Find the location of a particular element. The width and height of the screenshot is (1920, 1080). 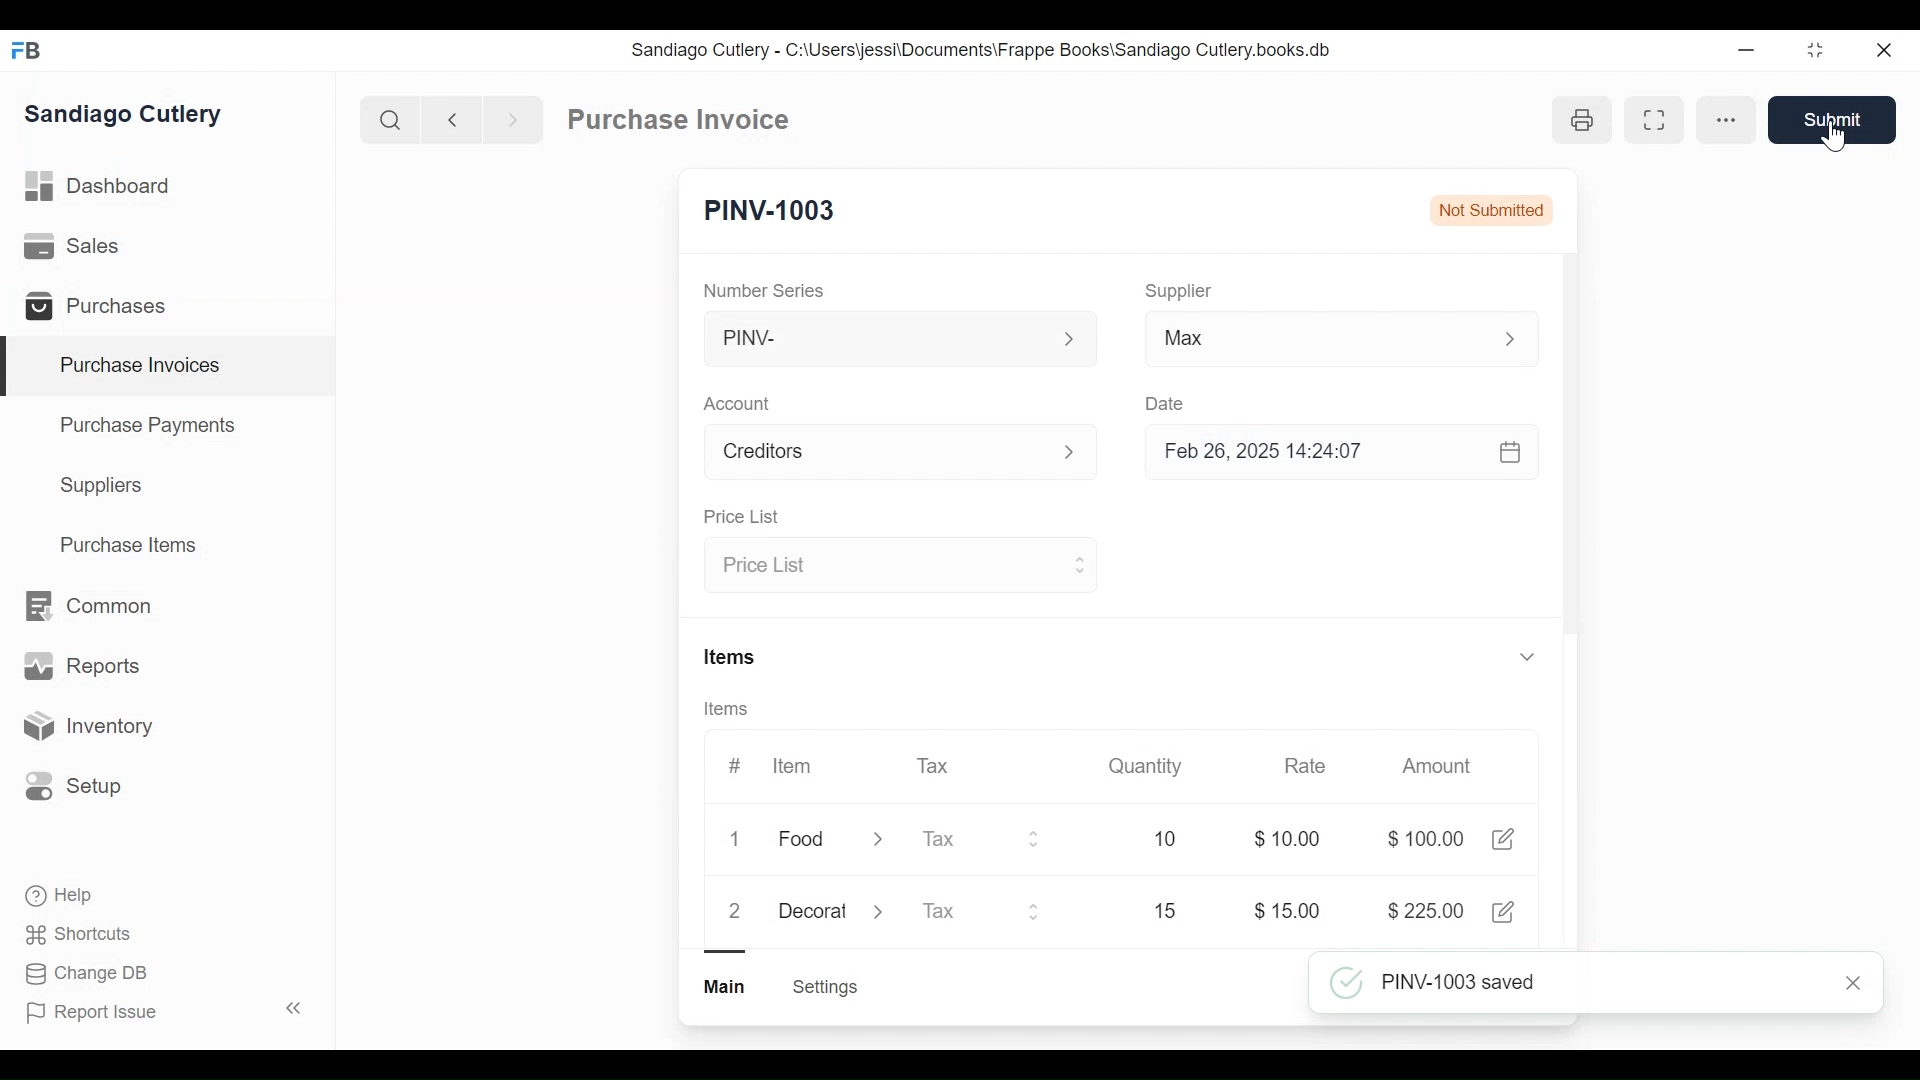

Search is located at coordinates (390, 119).